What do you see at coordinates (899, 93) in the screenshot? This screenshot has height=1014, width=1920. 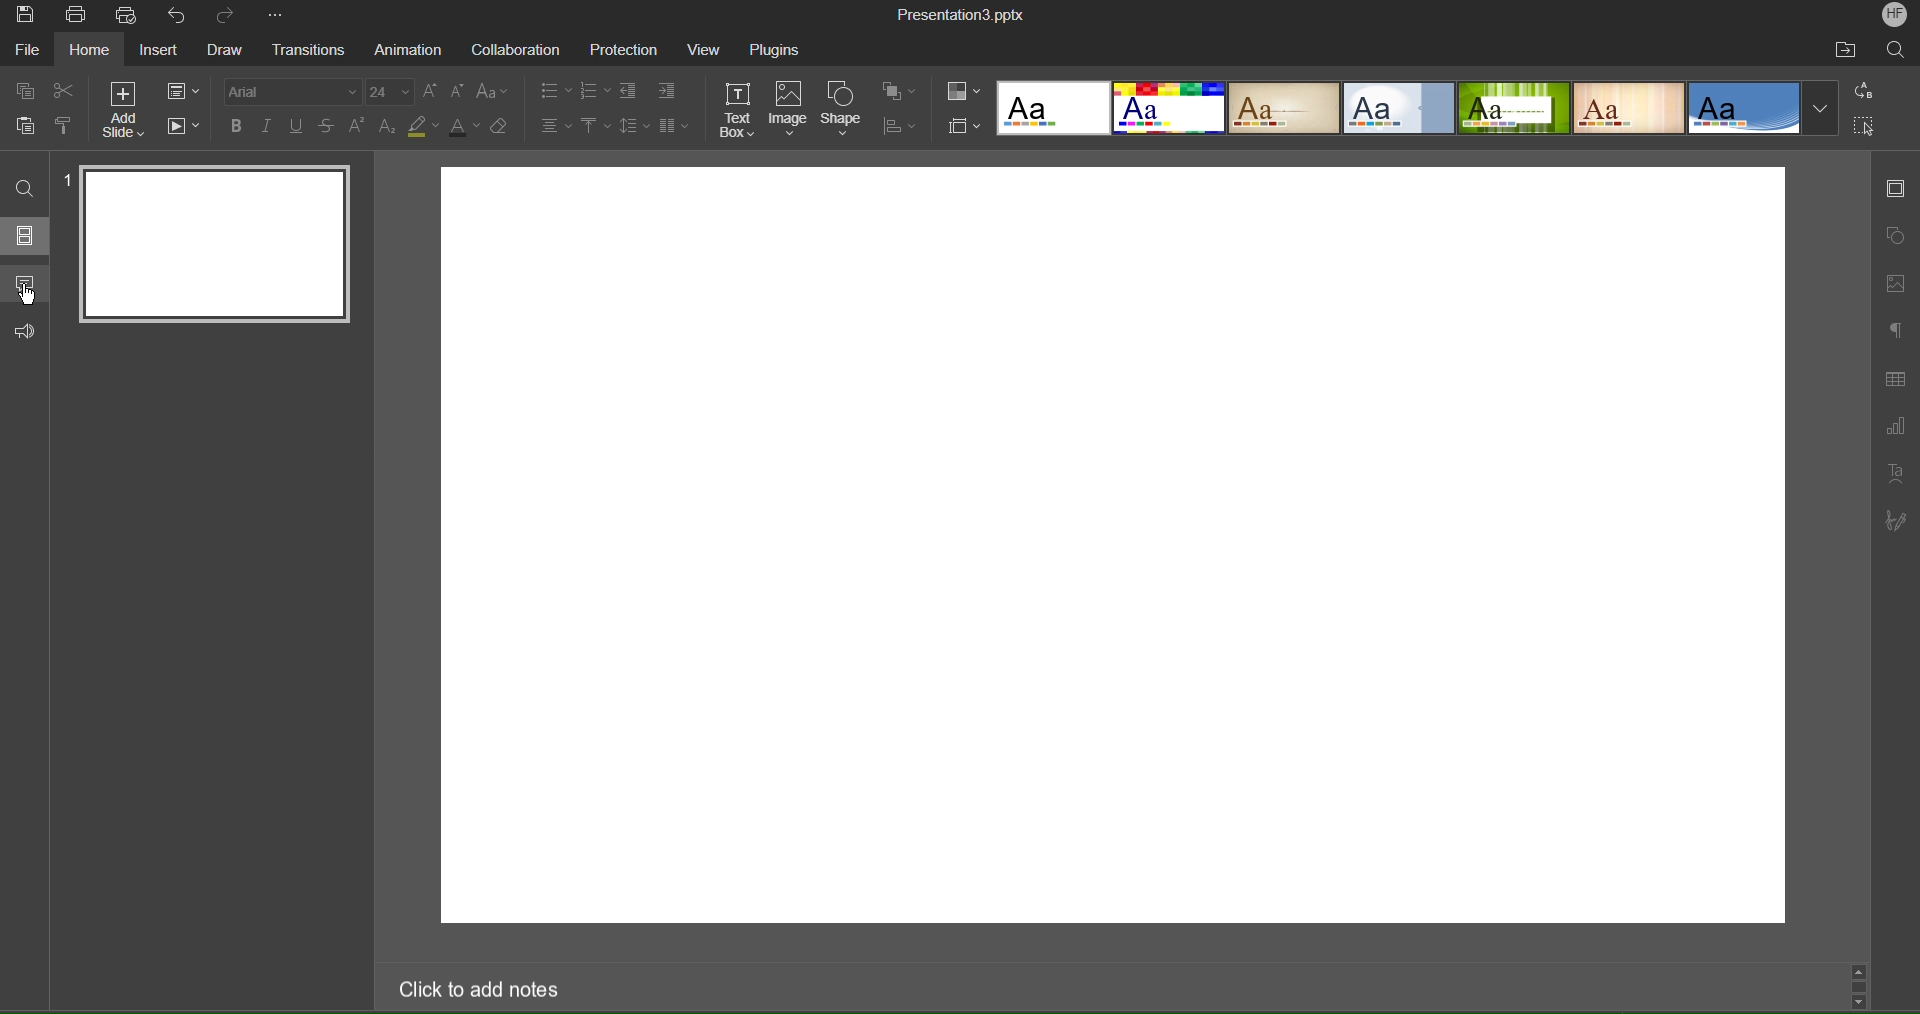 I see `Arrange` at bounding box center [899, 93].